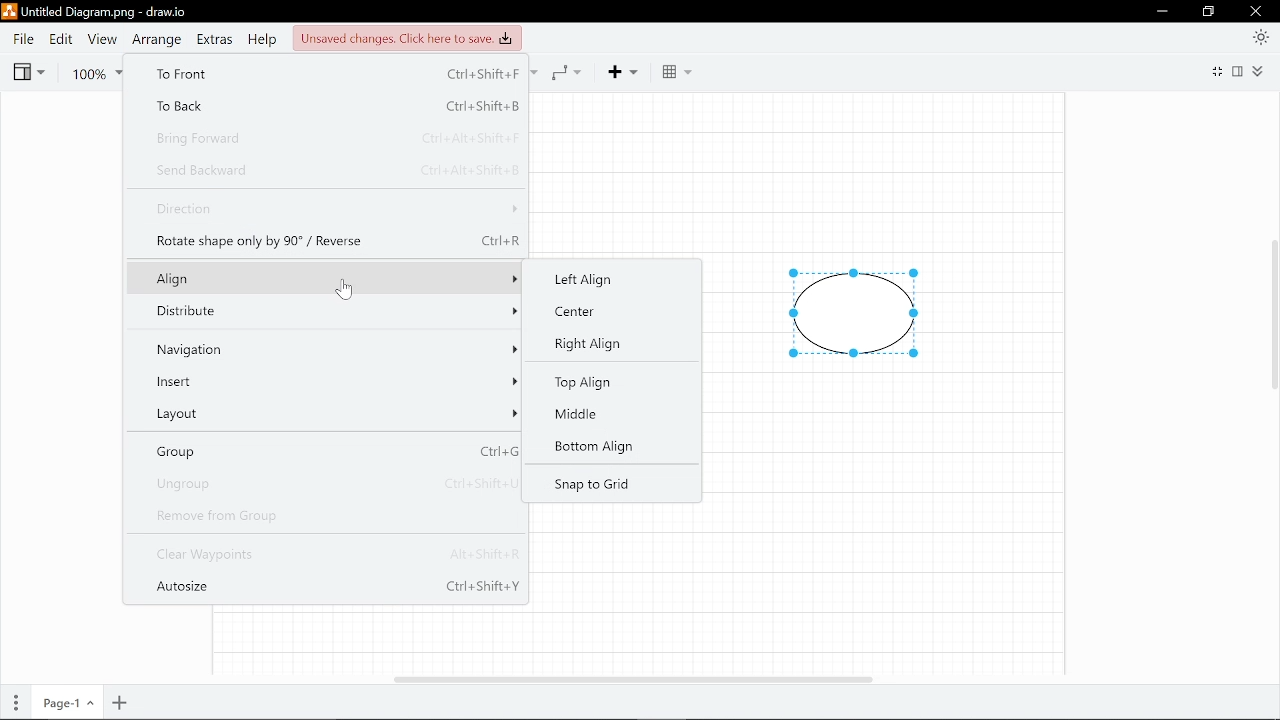 This screenshot has width=1280, height=720. What do you see at coordinates (329, 75) in the screenshot?
I see `To front` at bounding box center [329, 75].